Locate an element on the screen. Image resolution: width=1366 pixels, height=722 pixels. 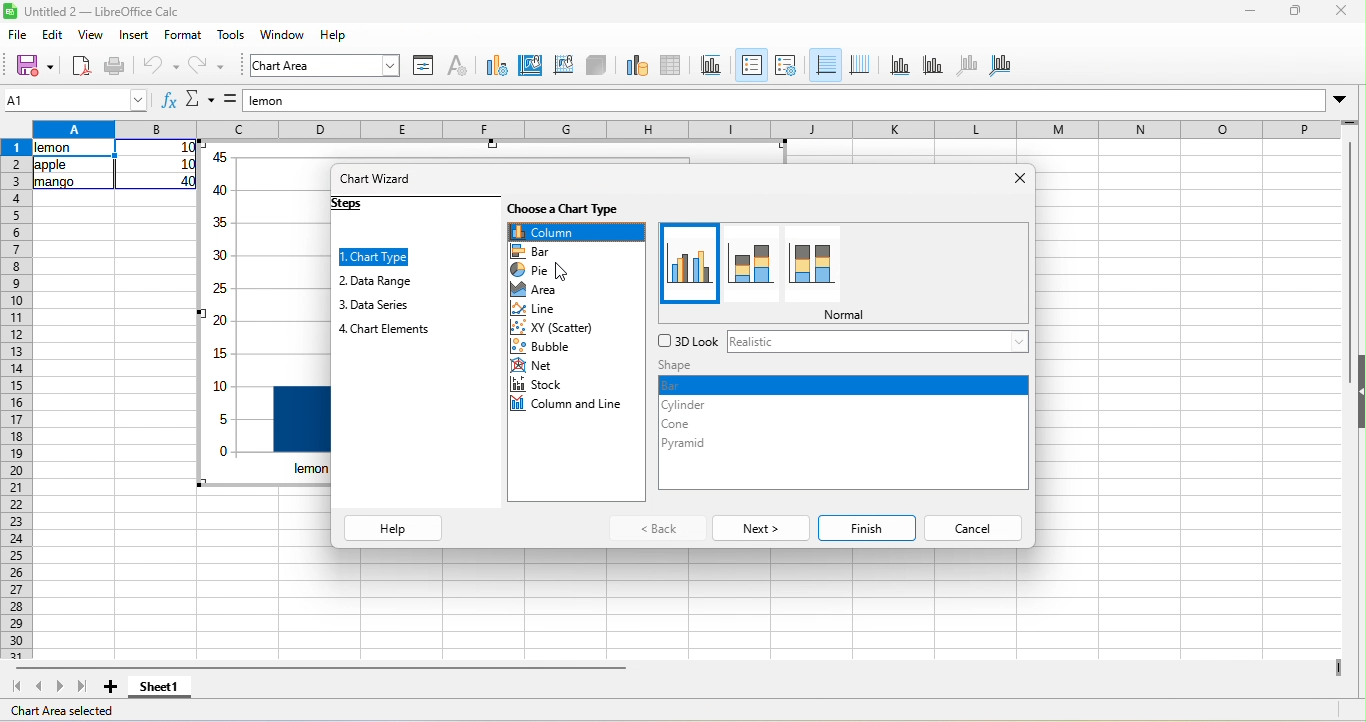
select function is located at coordinates (202, 101).